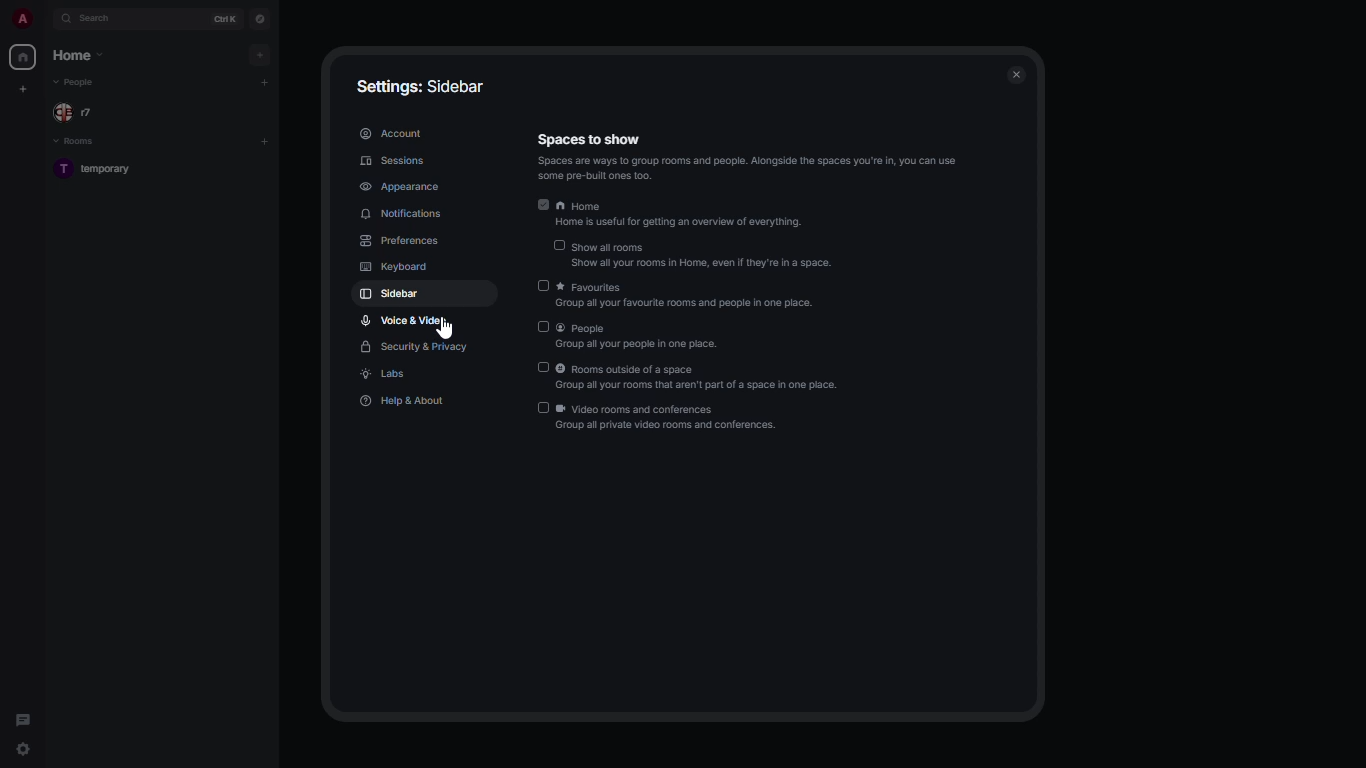  Describe the element at coordinates (404, 400) in the screenshot. I see `help & about` at that location.